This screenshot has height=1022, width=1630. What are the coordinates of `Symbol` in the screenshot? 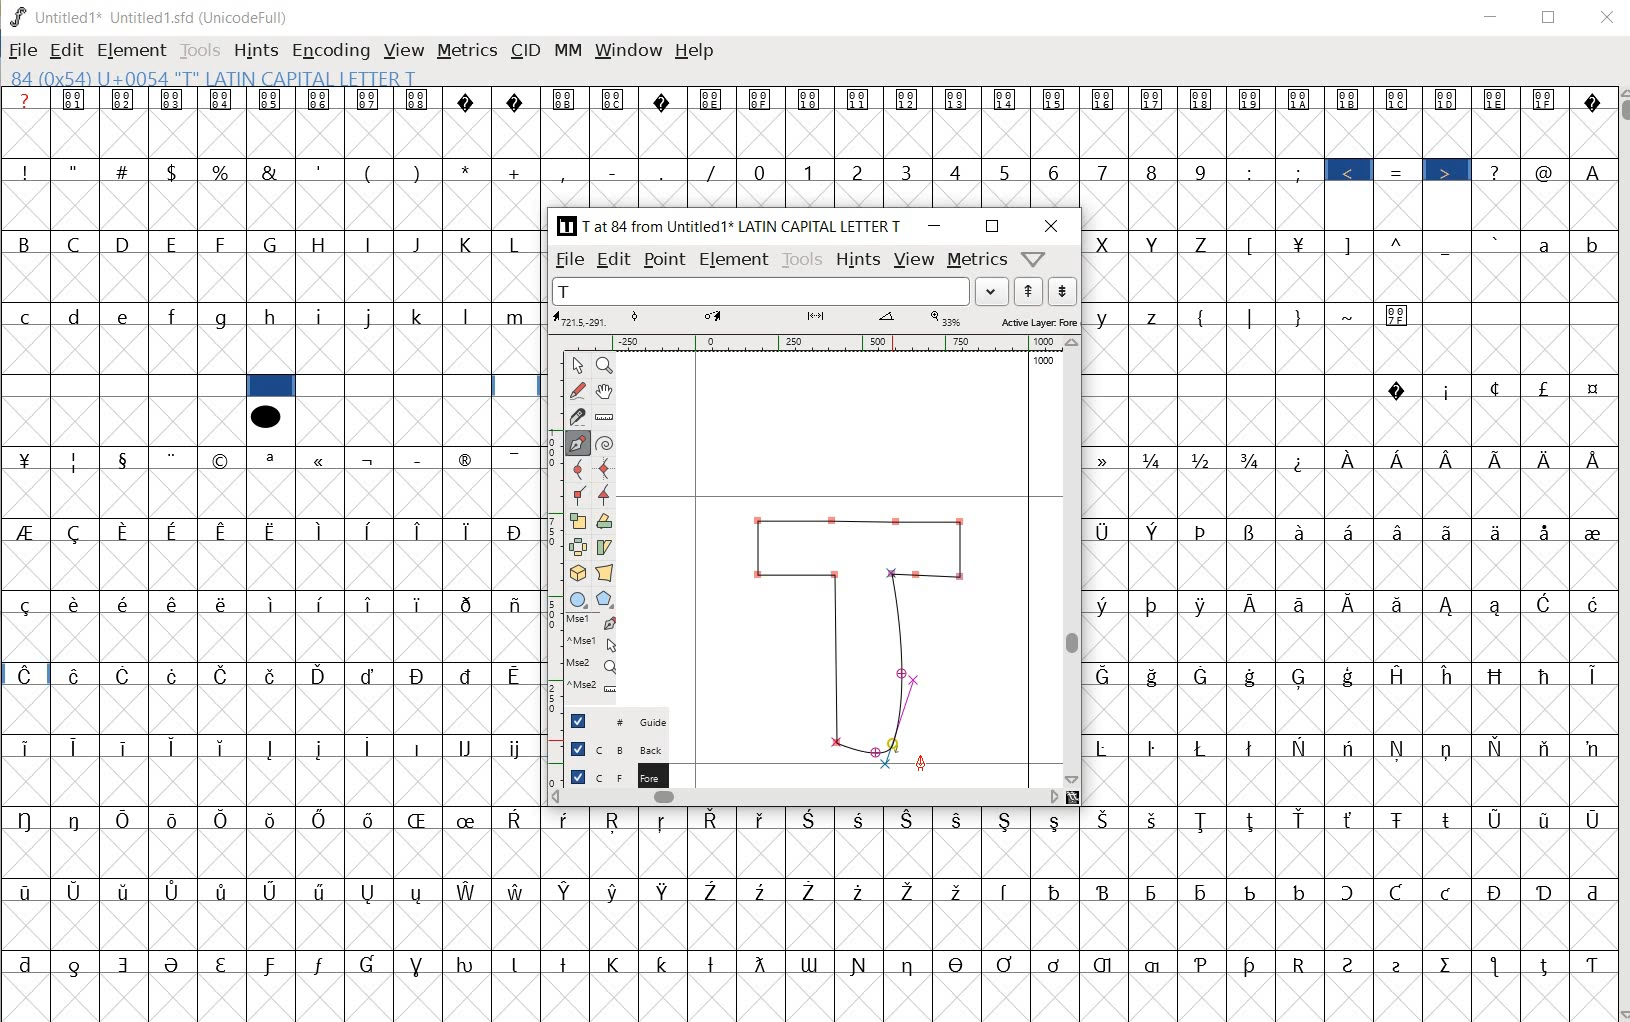 It's located at (1202, 531).